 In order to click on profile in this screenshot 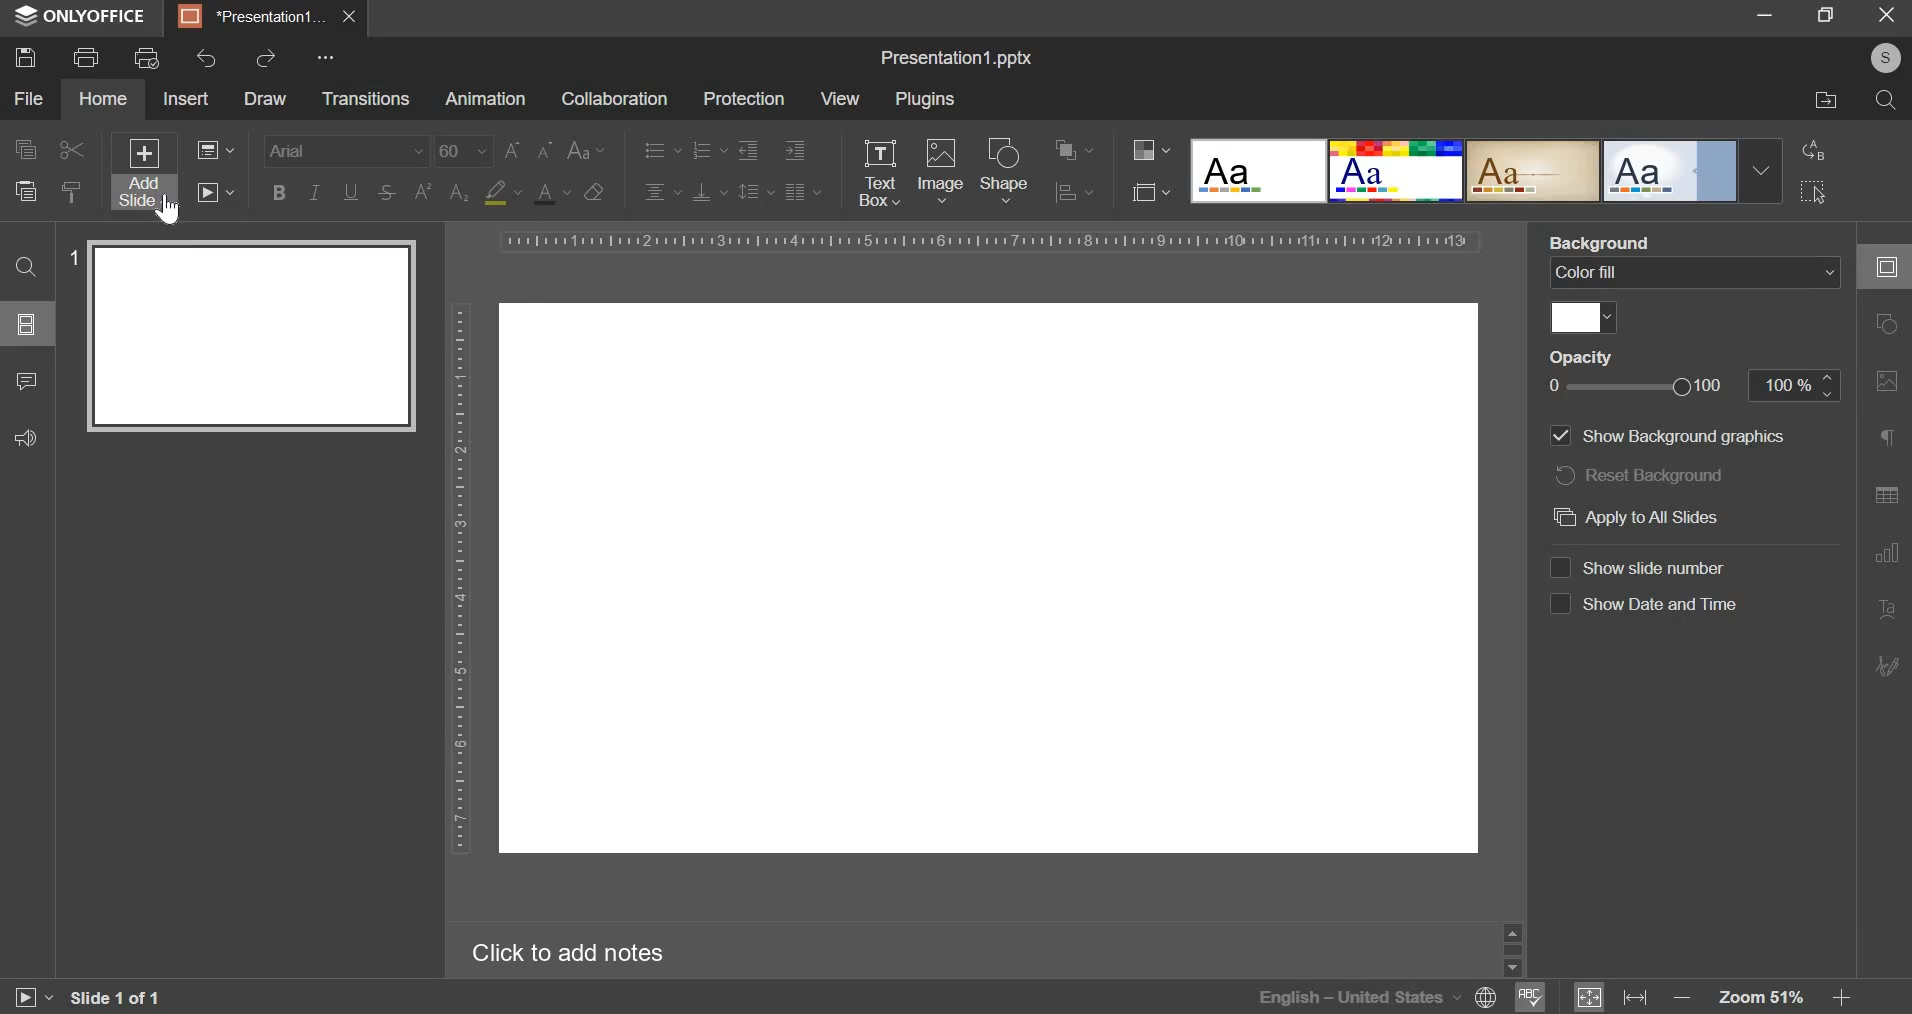, I will do `click(1880, 59)`.